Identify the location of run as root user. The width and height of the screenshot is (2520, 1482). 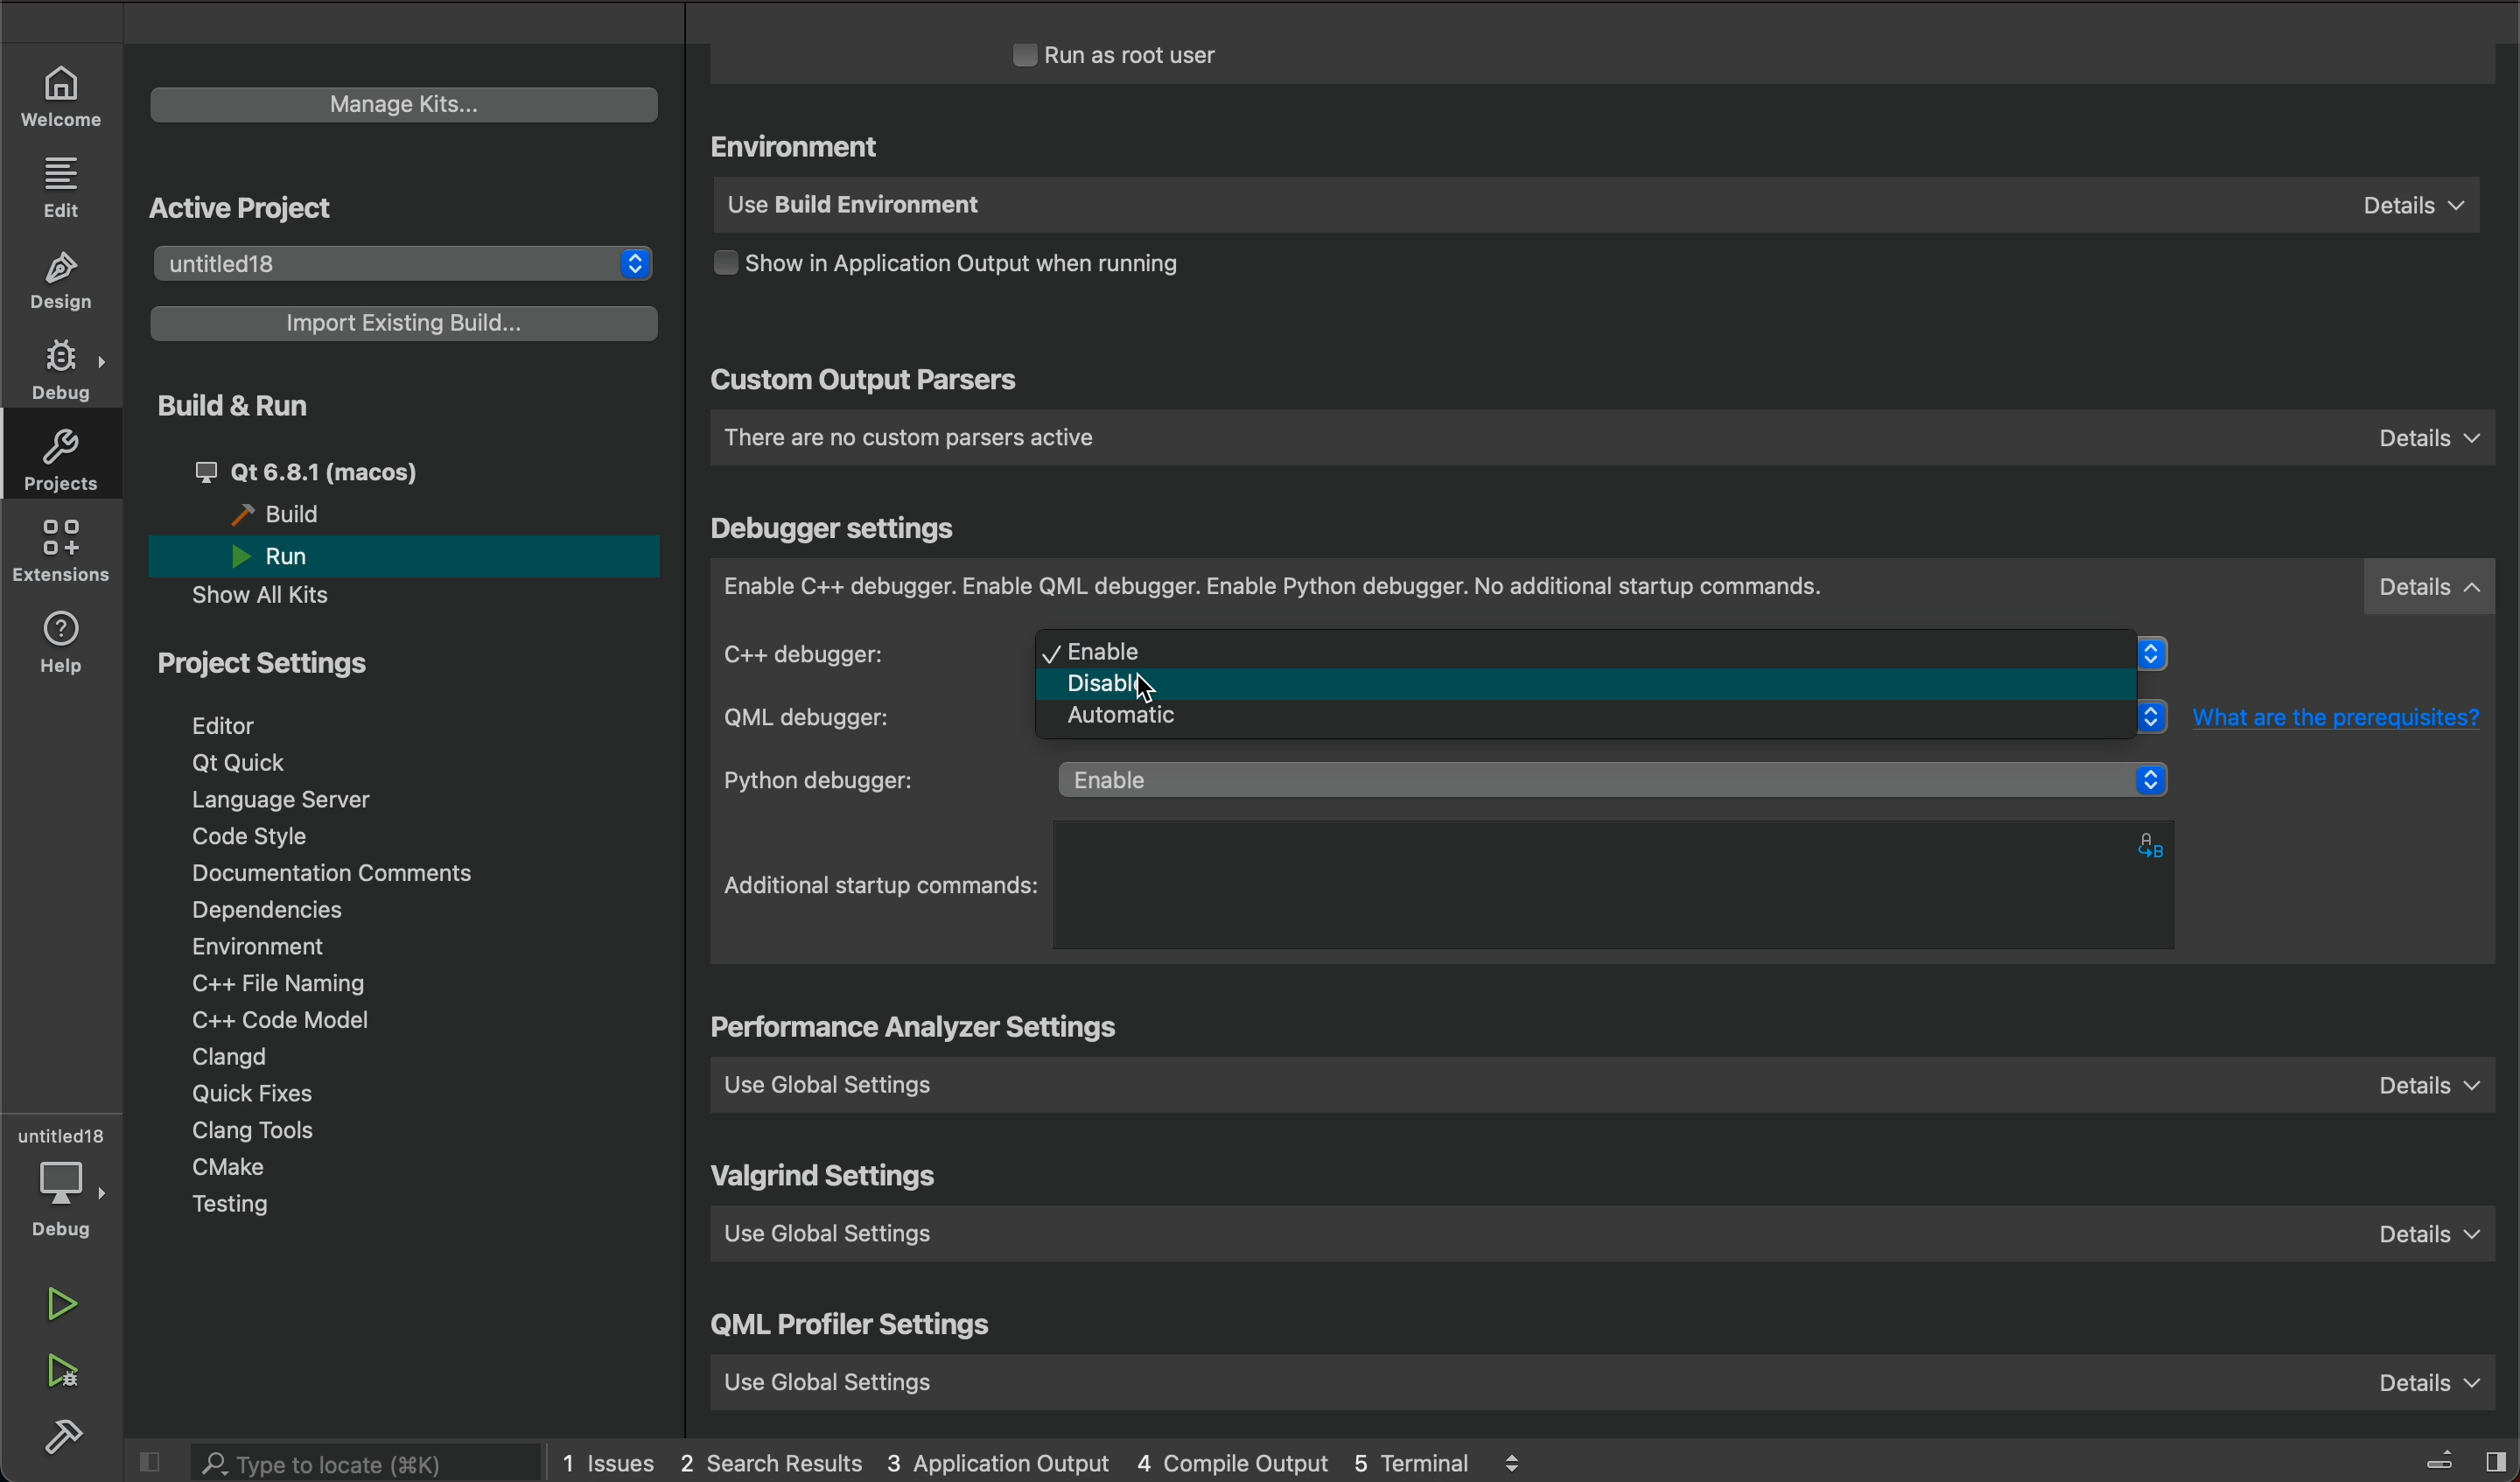
(1141, 54).